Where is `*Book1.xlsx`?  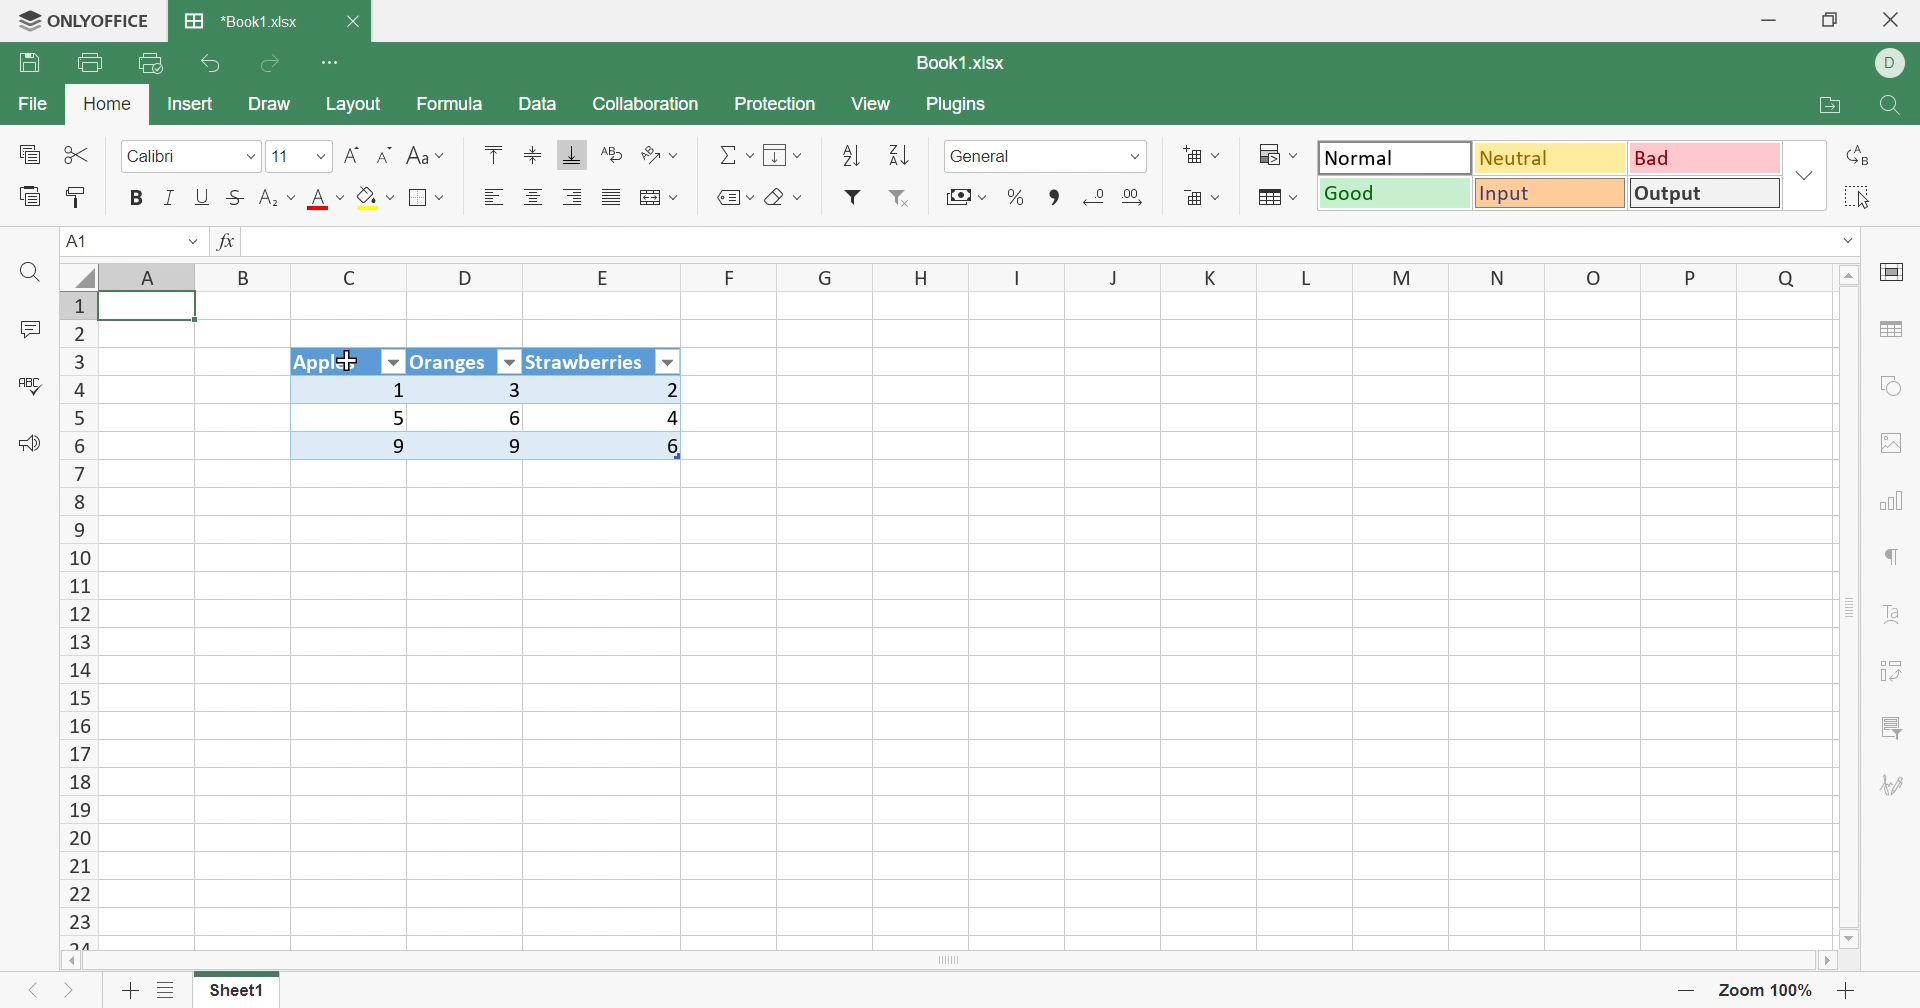 *Book1.xlsx is located at coordinates (241, 23).